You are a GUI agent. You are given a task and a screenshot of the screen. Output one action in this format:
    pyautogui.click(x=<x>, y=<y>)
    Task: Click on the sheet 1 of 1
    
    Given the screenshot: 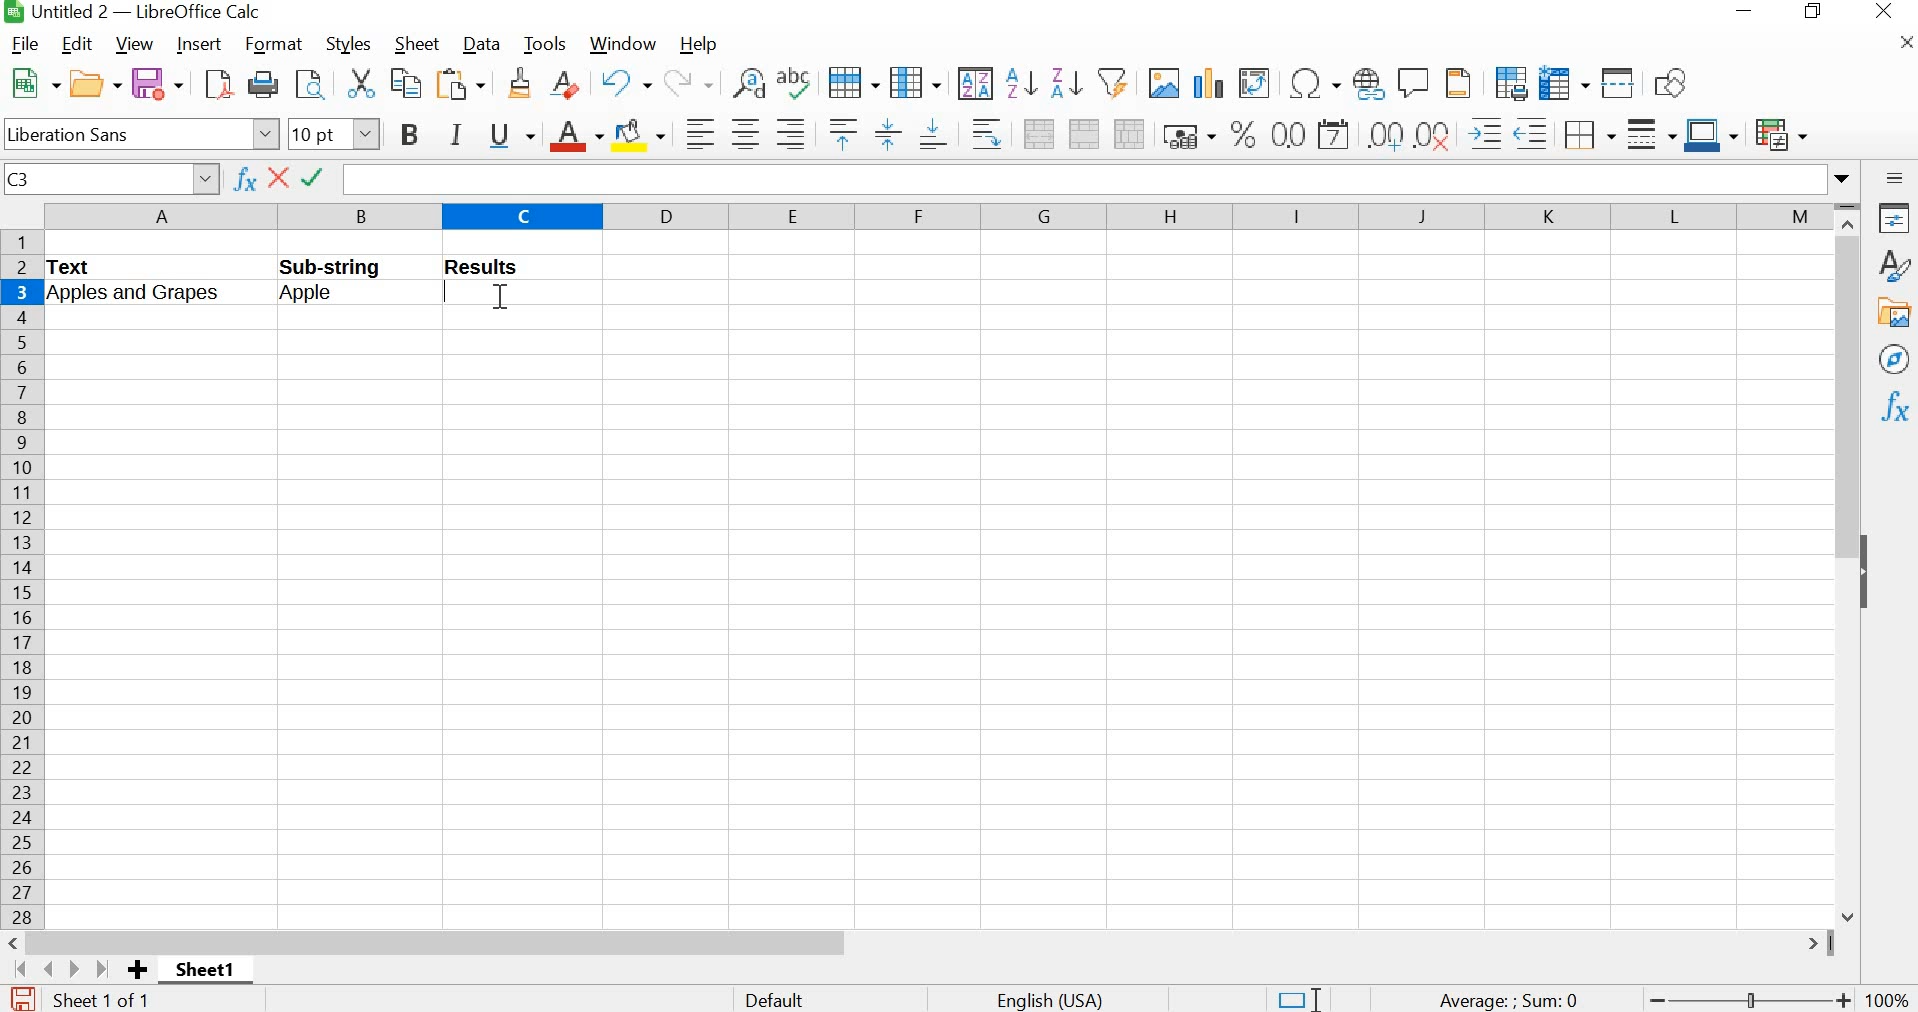 What is the action you would take?
    pyautogui.click(x=103, y=1000)
    